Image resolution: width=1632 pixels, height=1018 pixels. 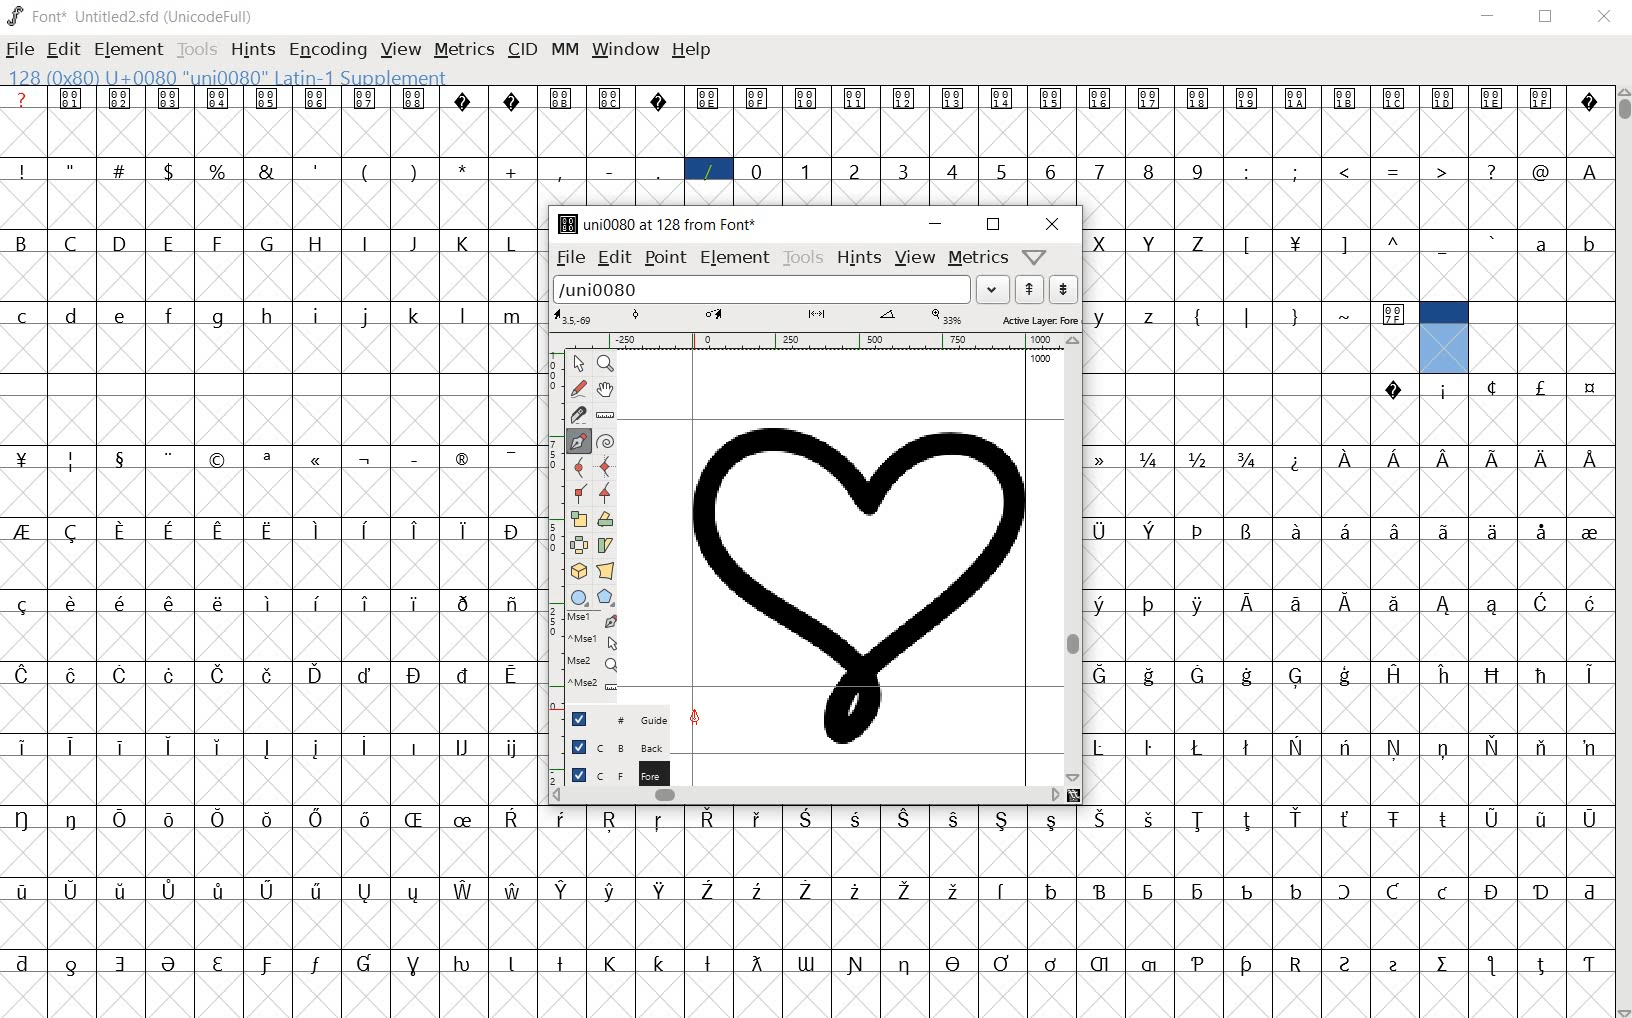 What do you see at coordinates (365, 893) in the screenshot?
I see `glyph` at bounding box center [365, 893].